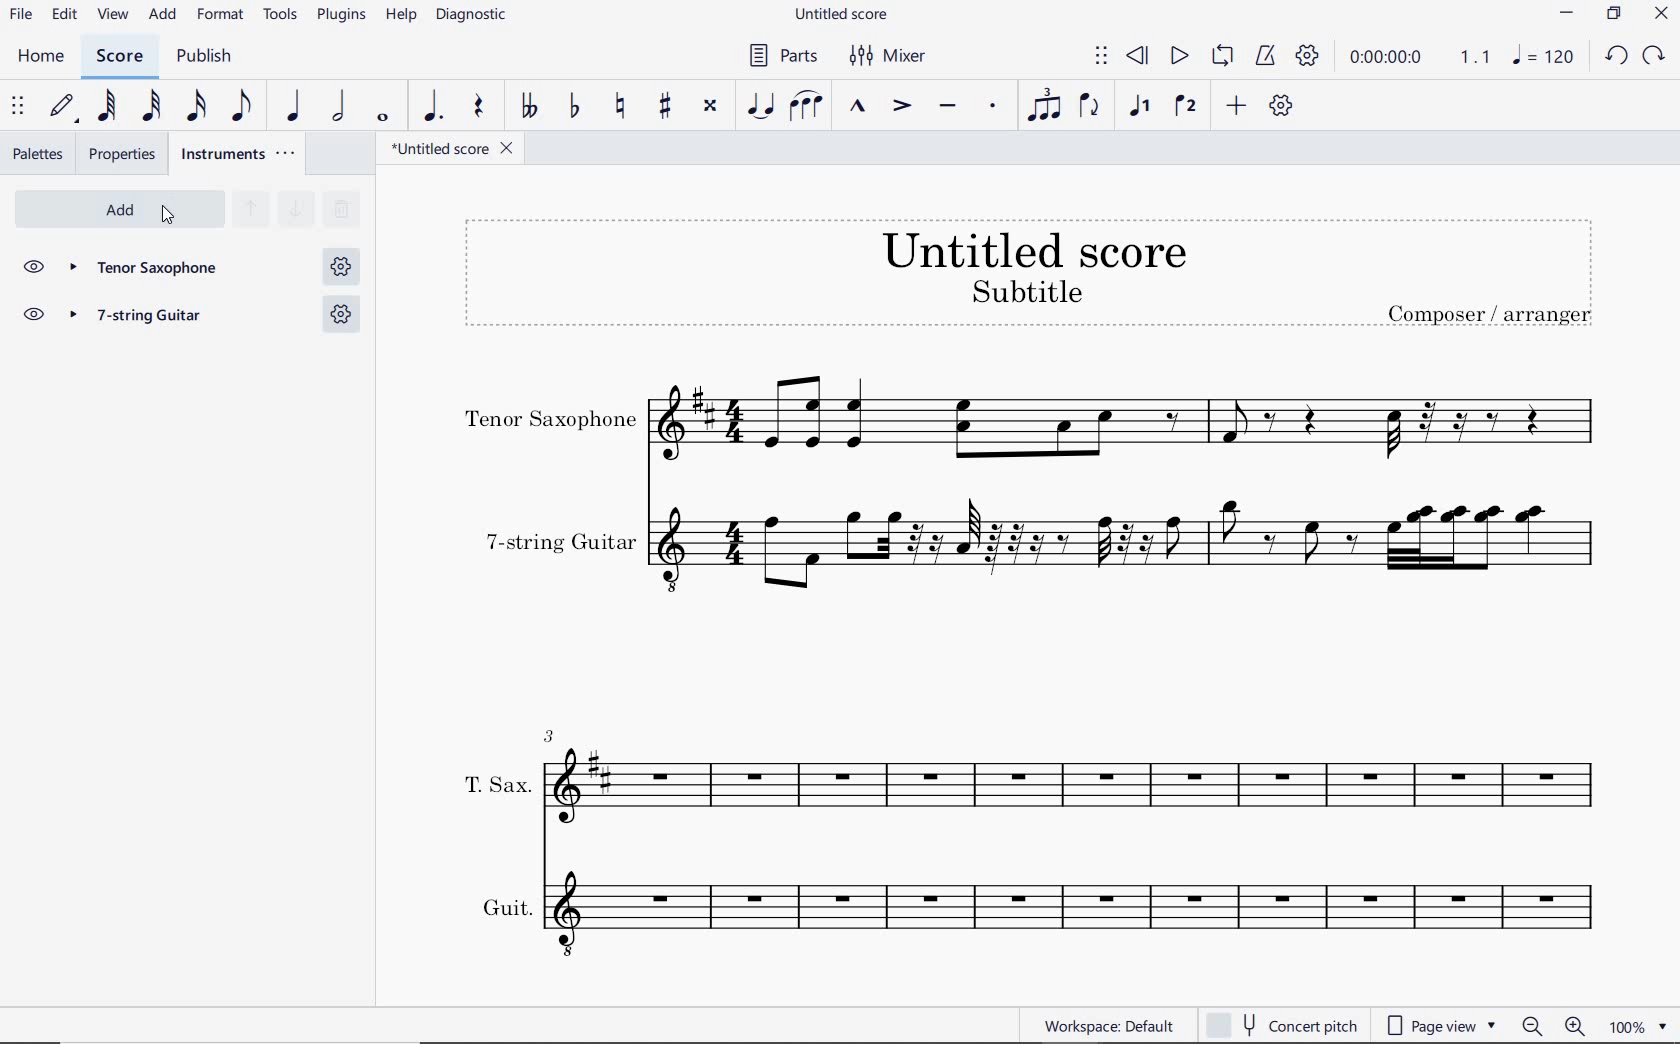  What do you see at coordinates (1139, 108) in the screenshot?
I see `VOICE 1` at bounding box center [1139, 108].